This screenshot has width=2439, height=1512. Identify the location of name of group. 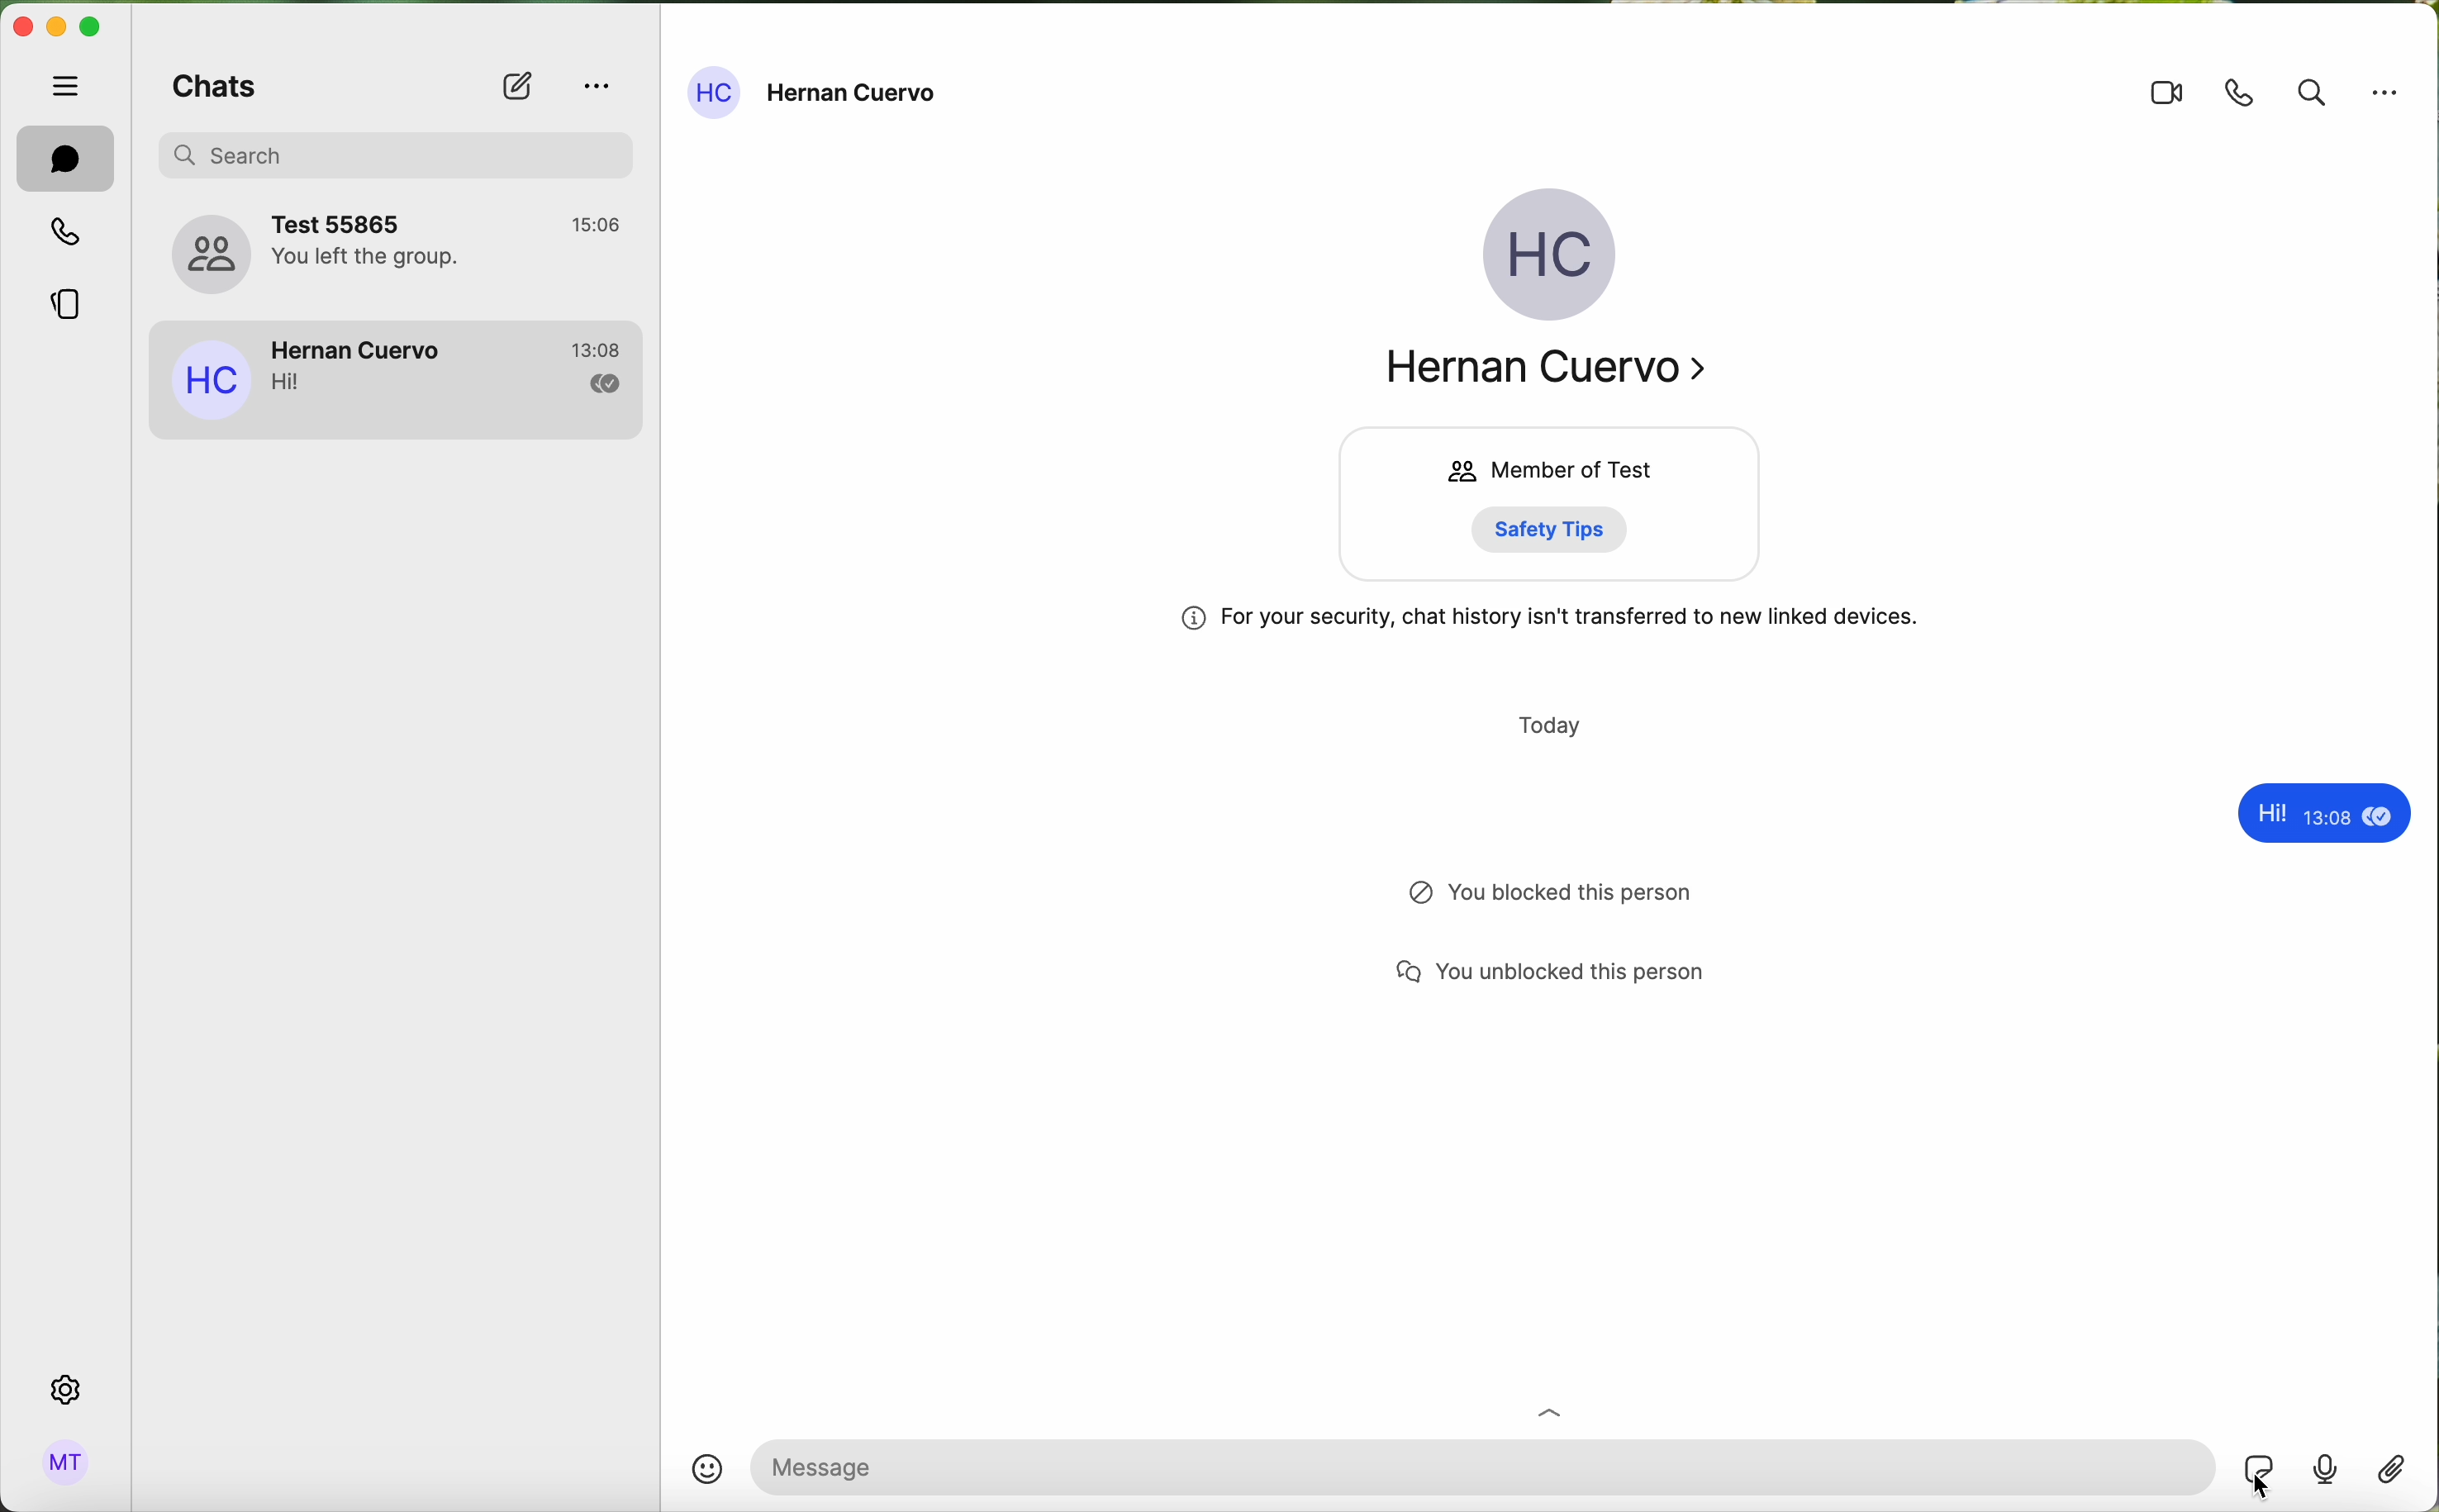
(399, 251).